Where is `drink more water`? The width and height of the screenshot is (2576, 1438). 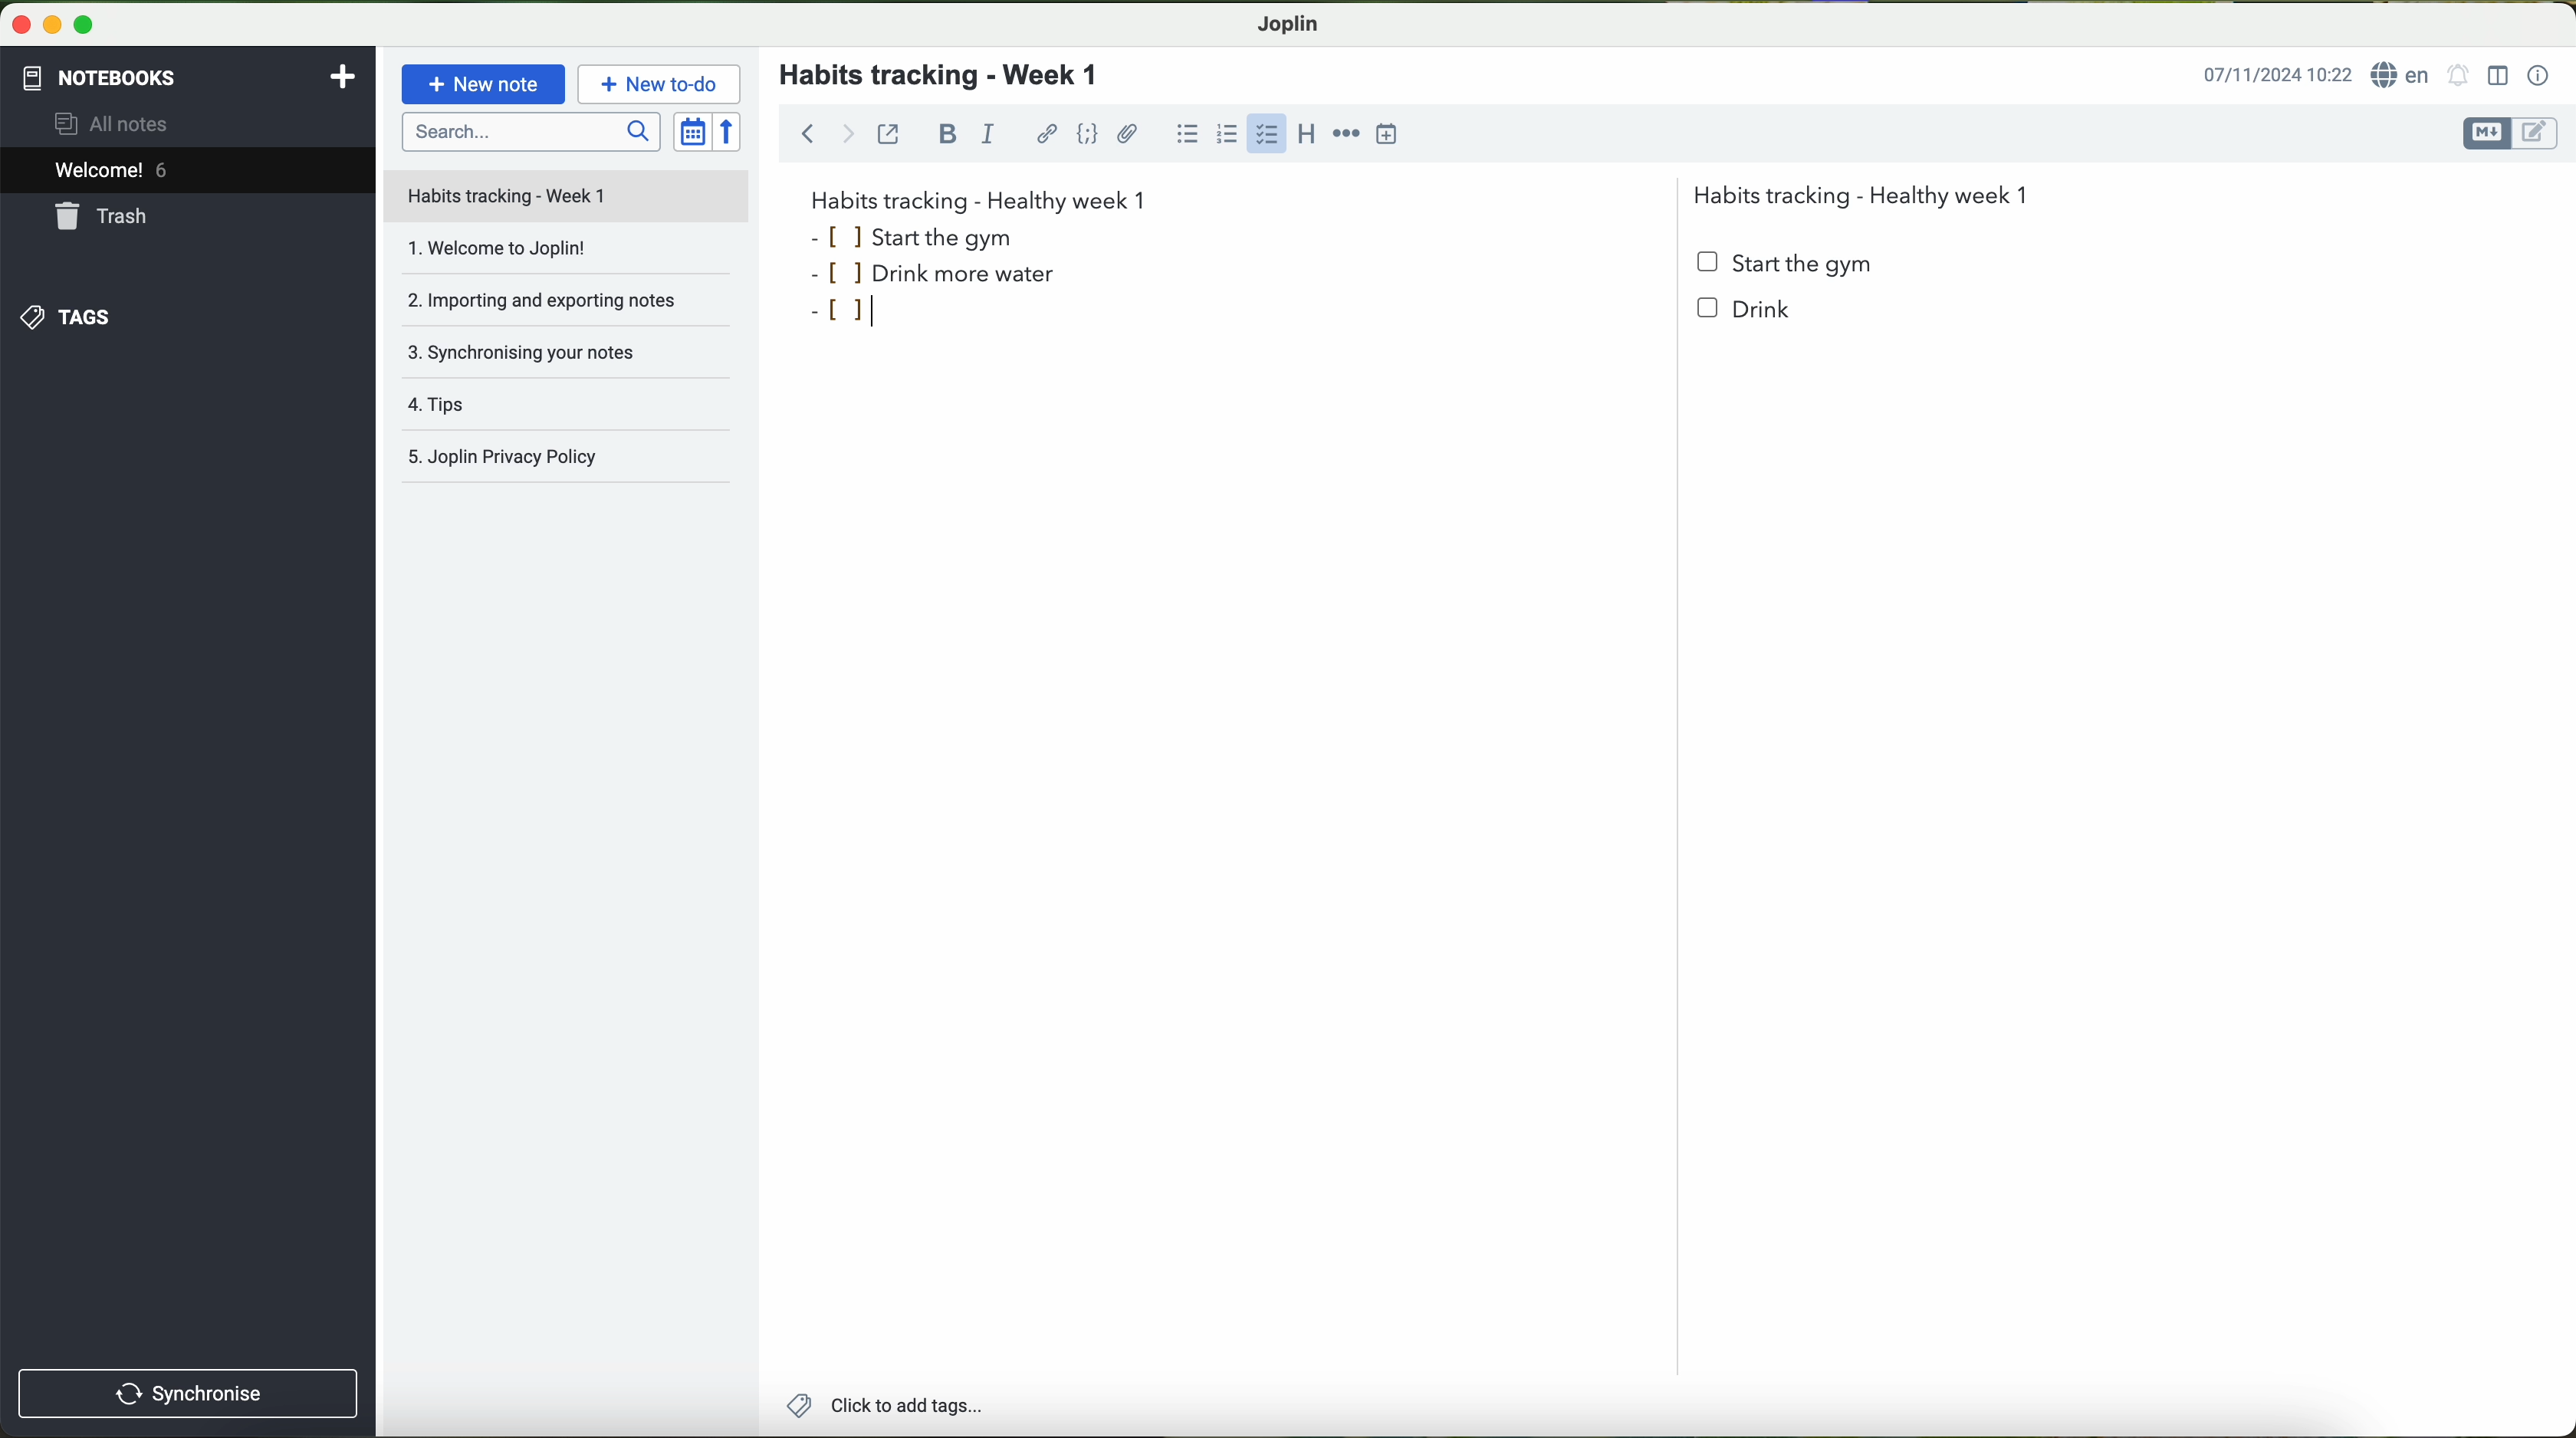
drink more water is located at coordinates (955, 274).